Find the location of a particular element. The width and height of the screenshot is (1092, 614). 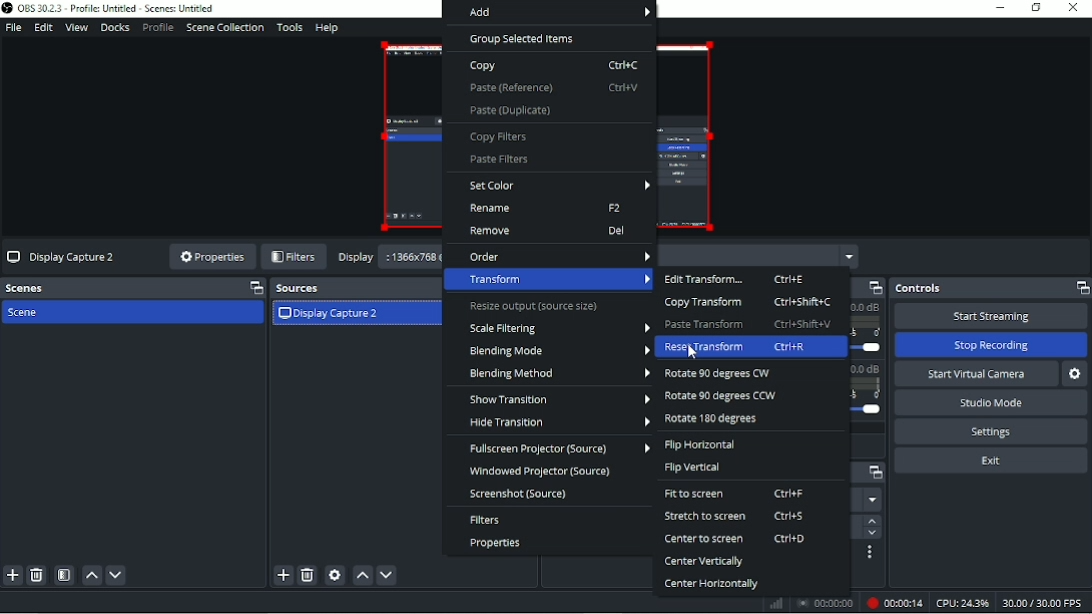

View is located at coordinates (76, 28).